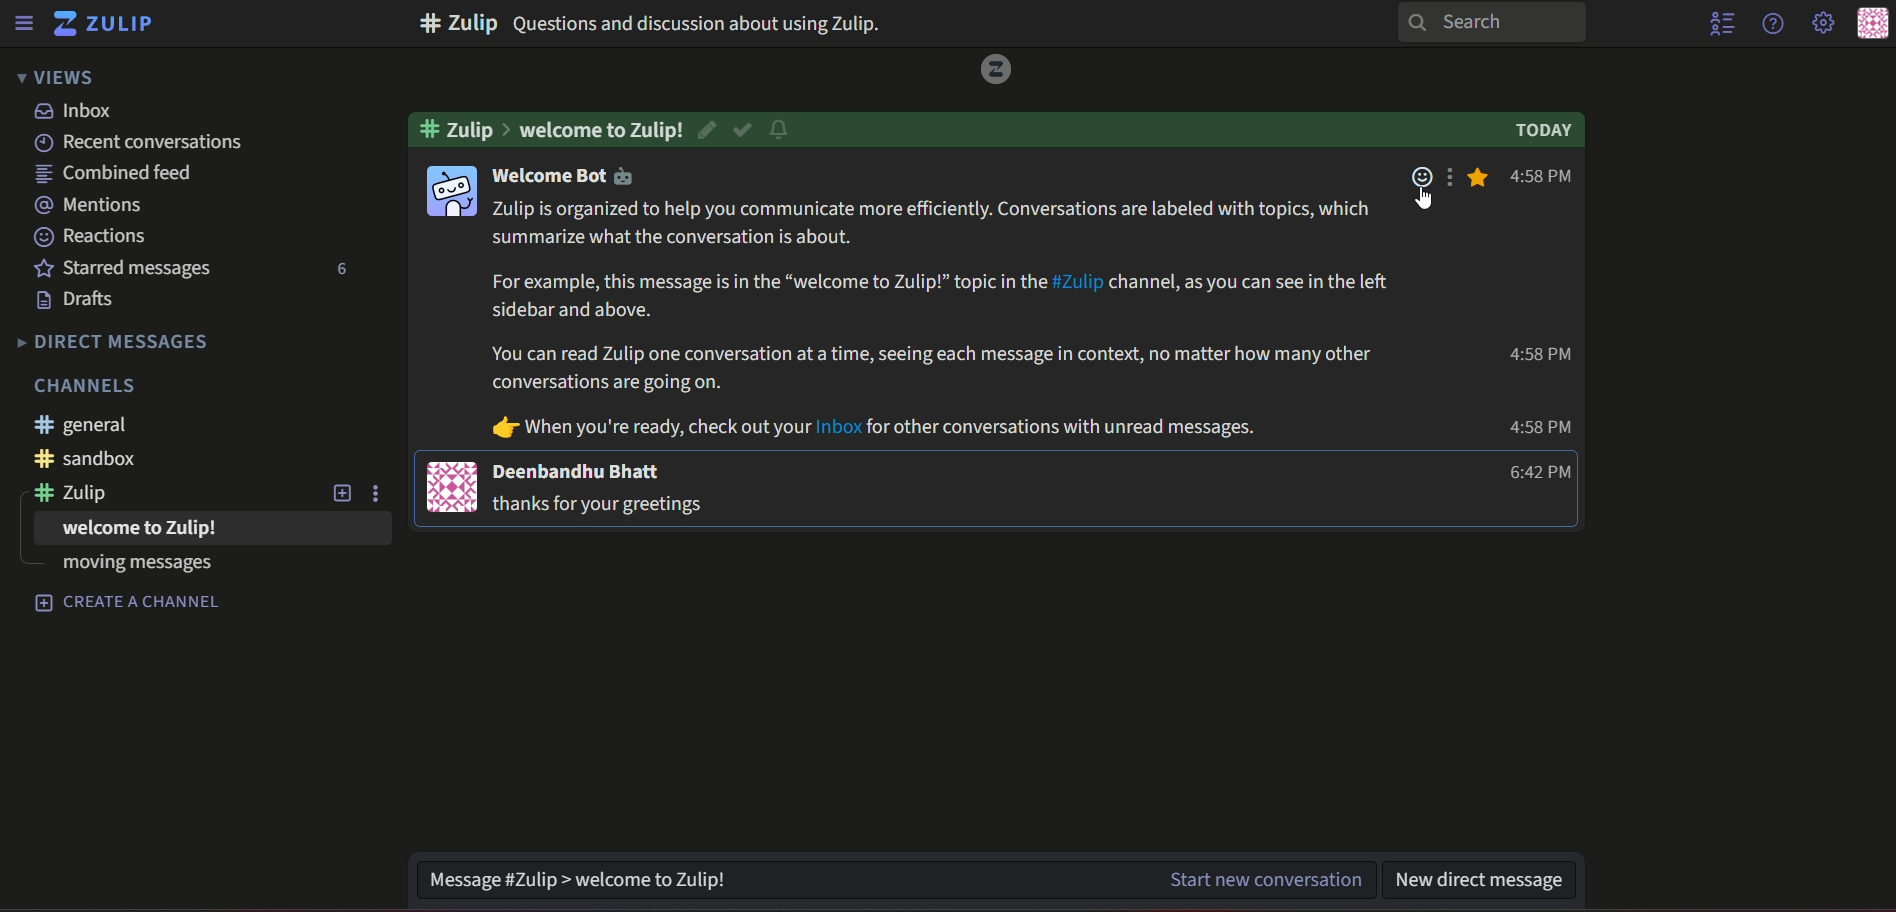  Describe the element at coordinates (81, 110) in the screenshot. I see `inbox` at that location.